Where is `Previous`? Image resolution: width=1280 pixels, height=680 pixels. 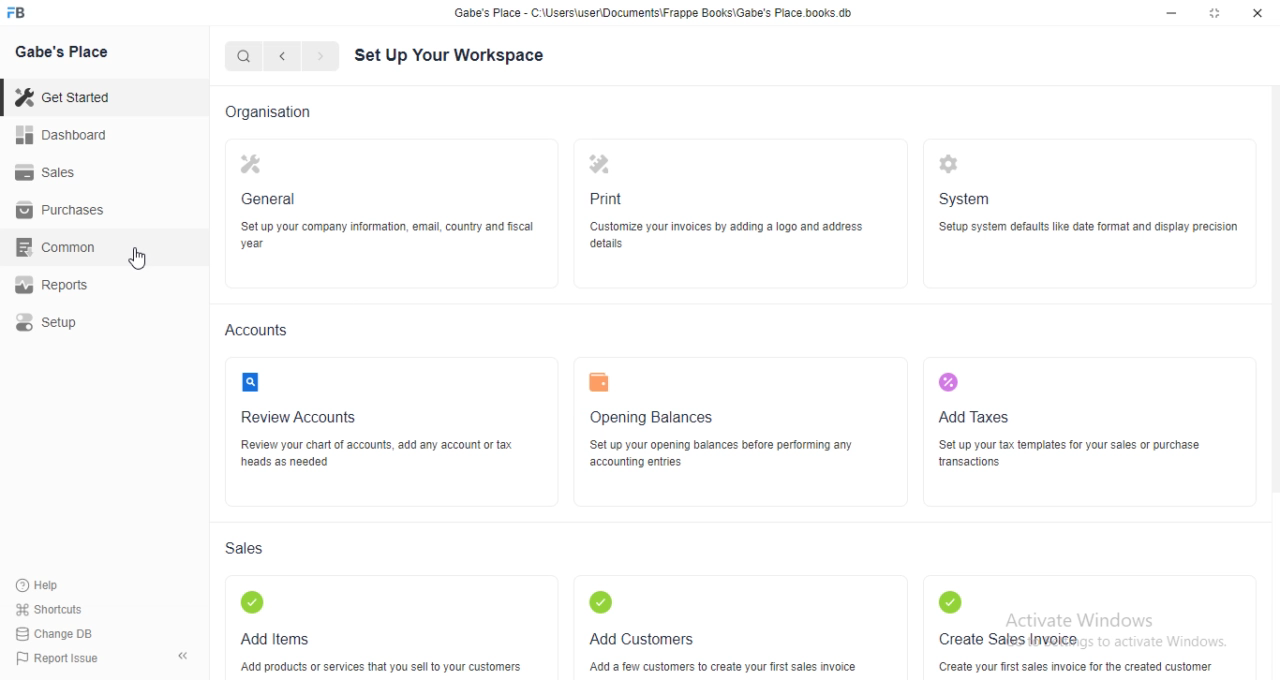
Previous is located at coordinates (283, 56).